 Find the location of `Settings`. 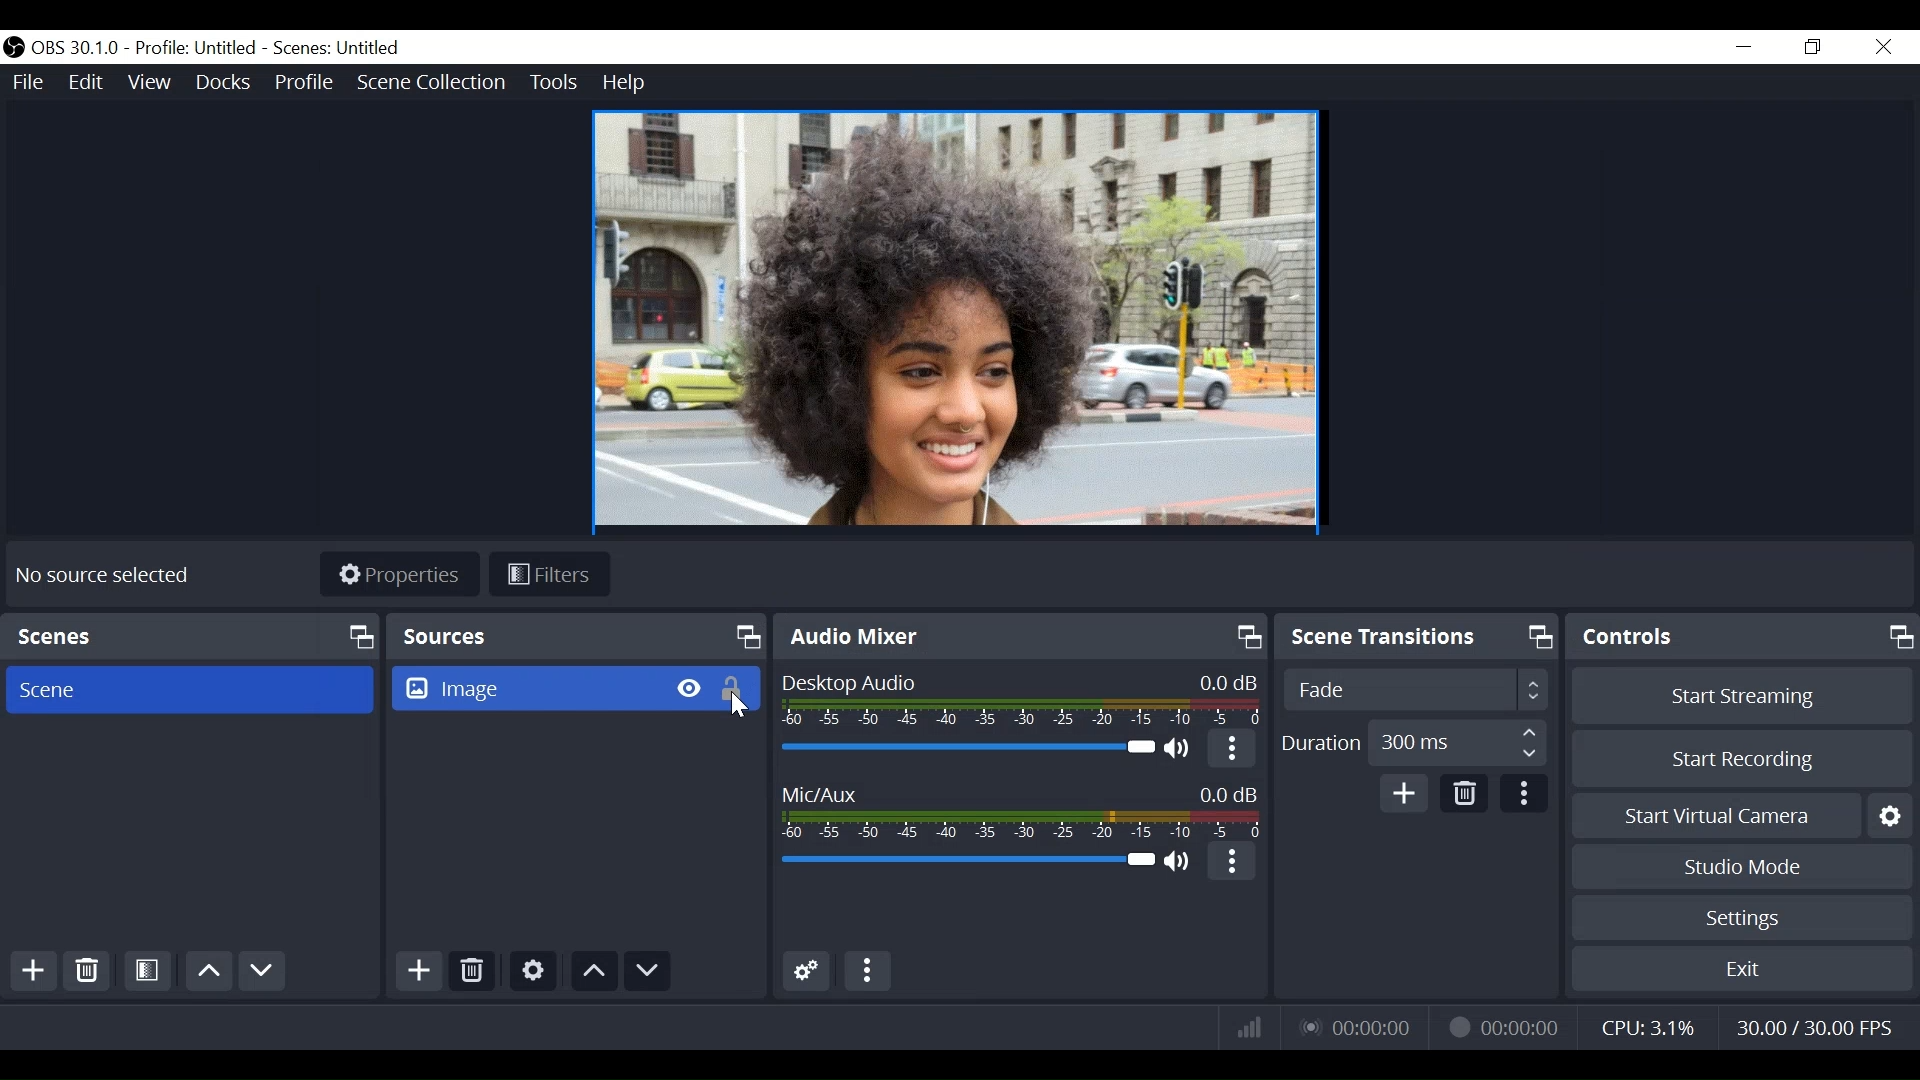

Settings is located at coordinates (533, 970).